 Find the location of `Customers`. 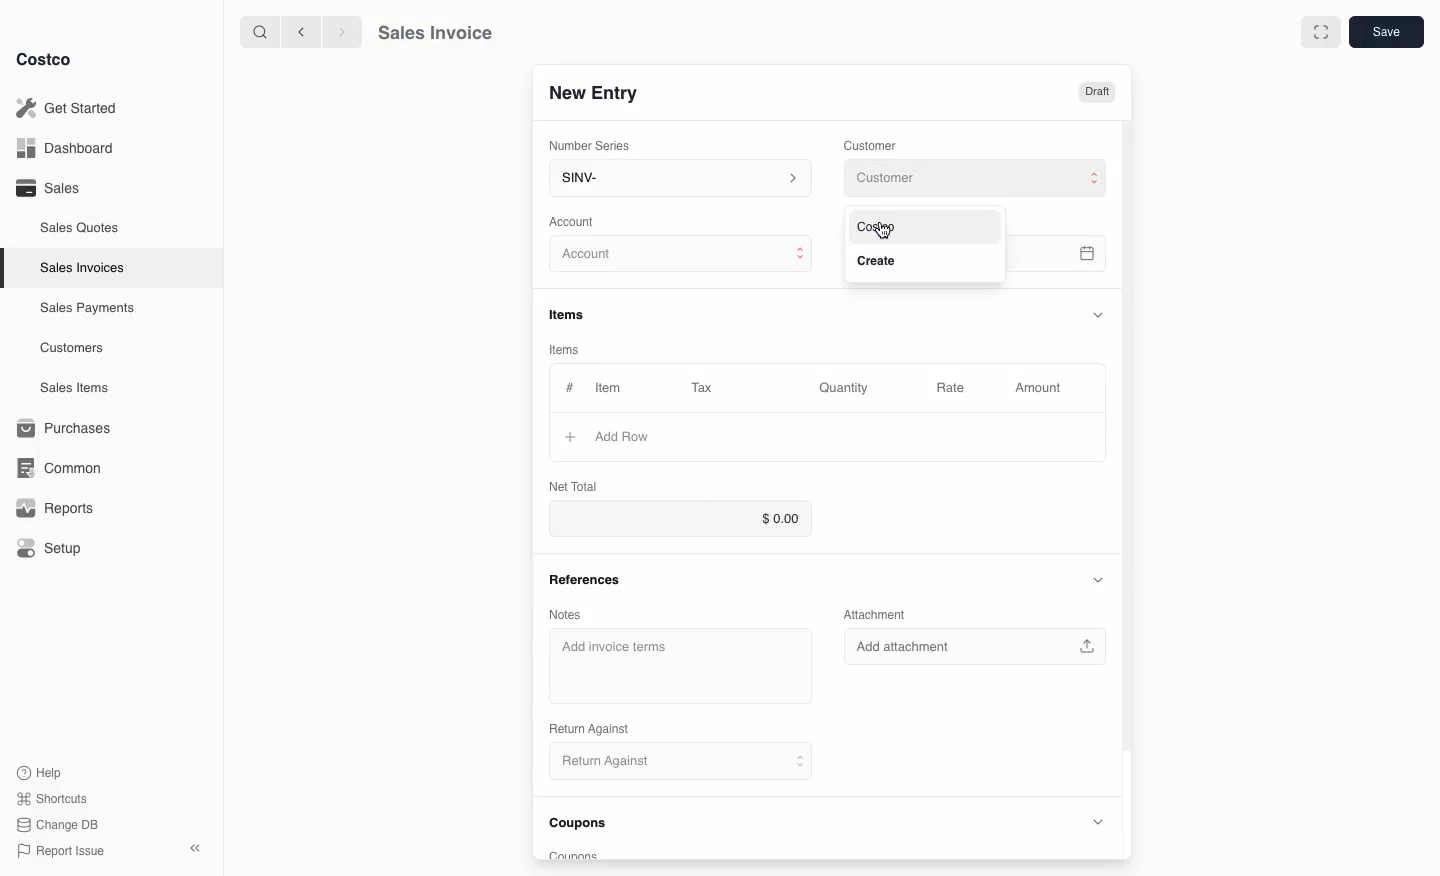

Customers is located at coordinates (75, 348).